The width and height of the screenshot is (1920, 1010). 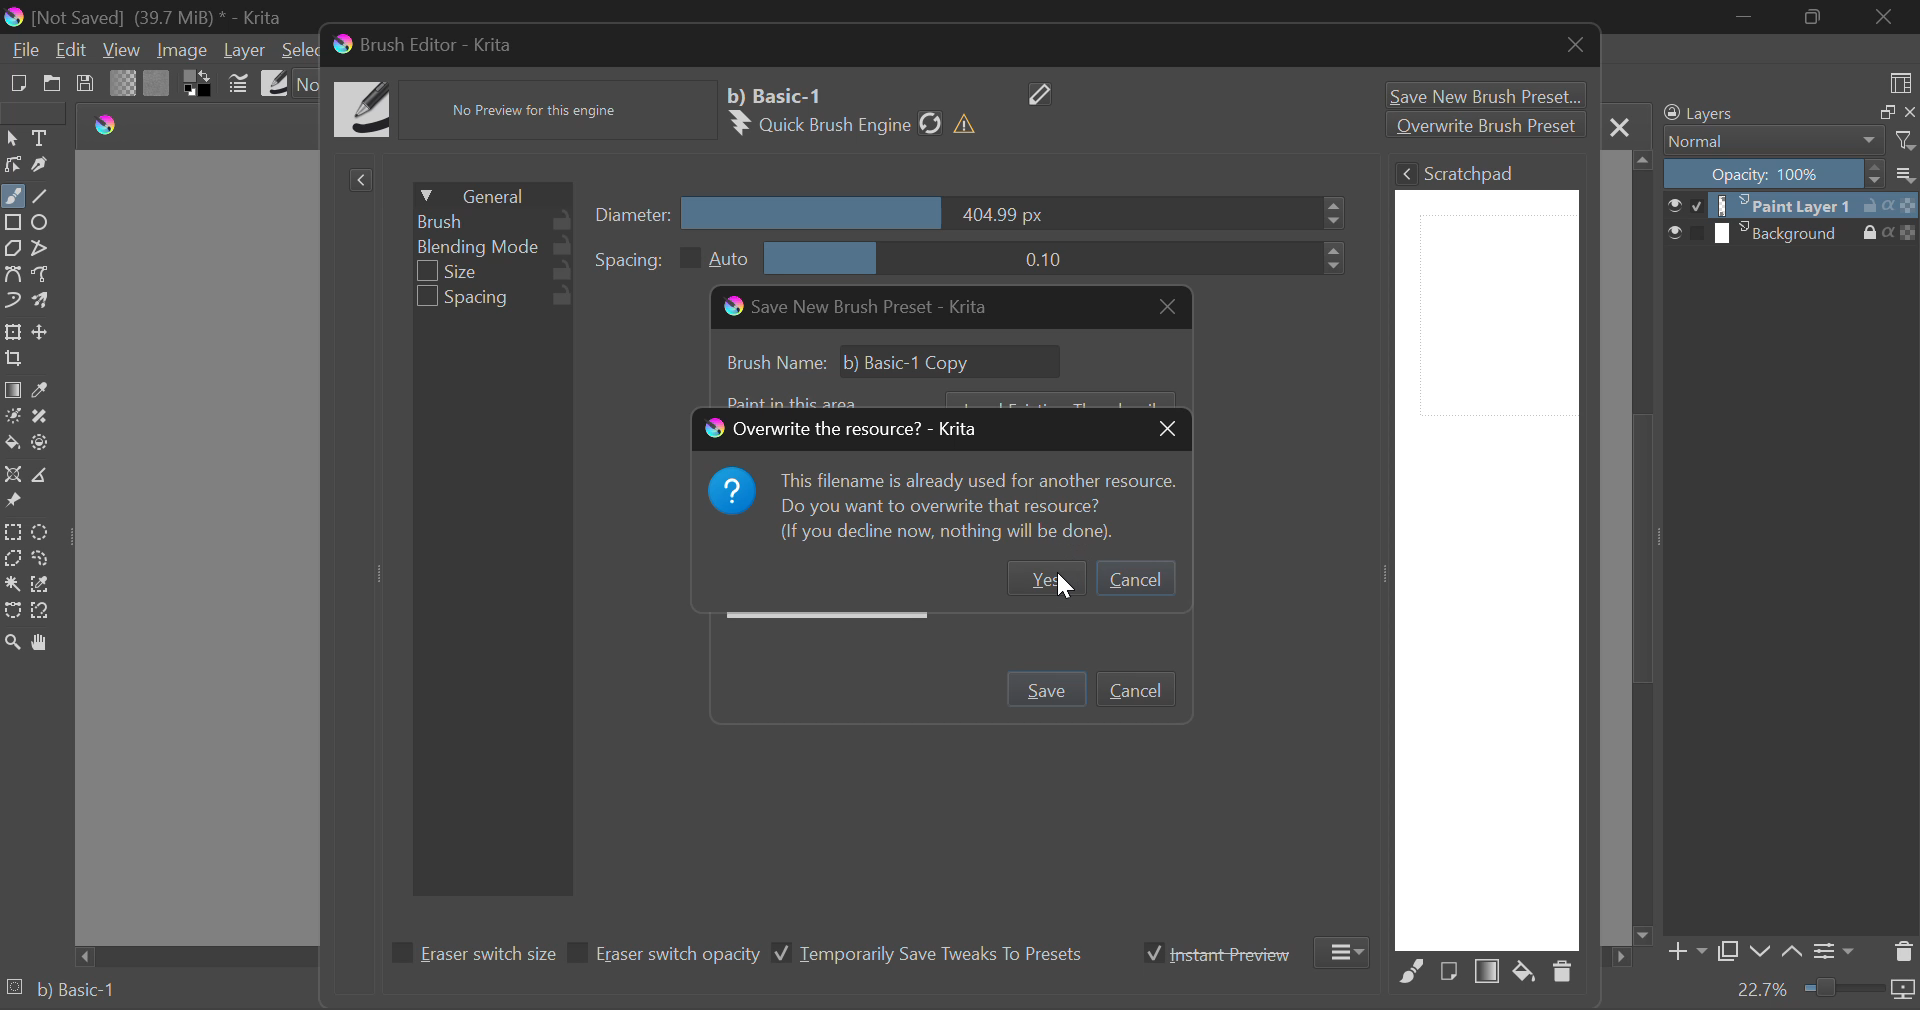 I want to click on logo, so click(x=94, y=126).